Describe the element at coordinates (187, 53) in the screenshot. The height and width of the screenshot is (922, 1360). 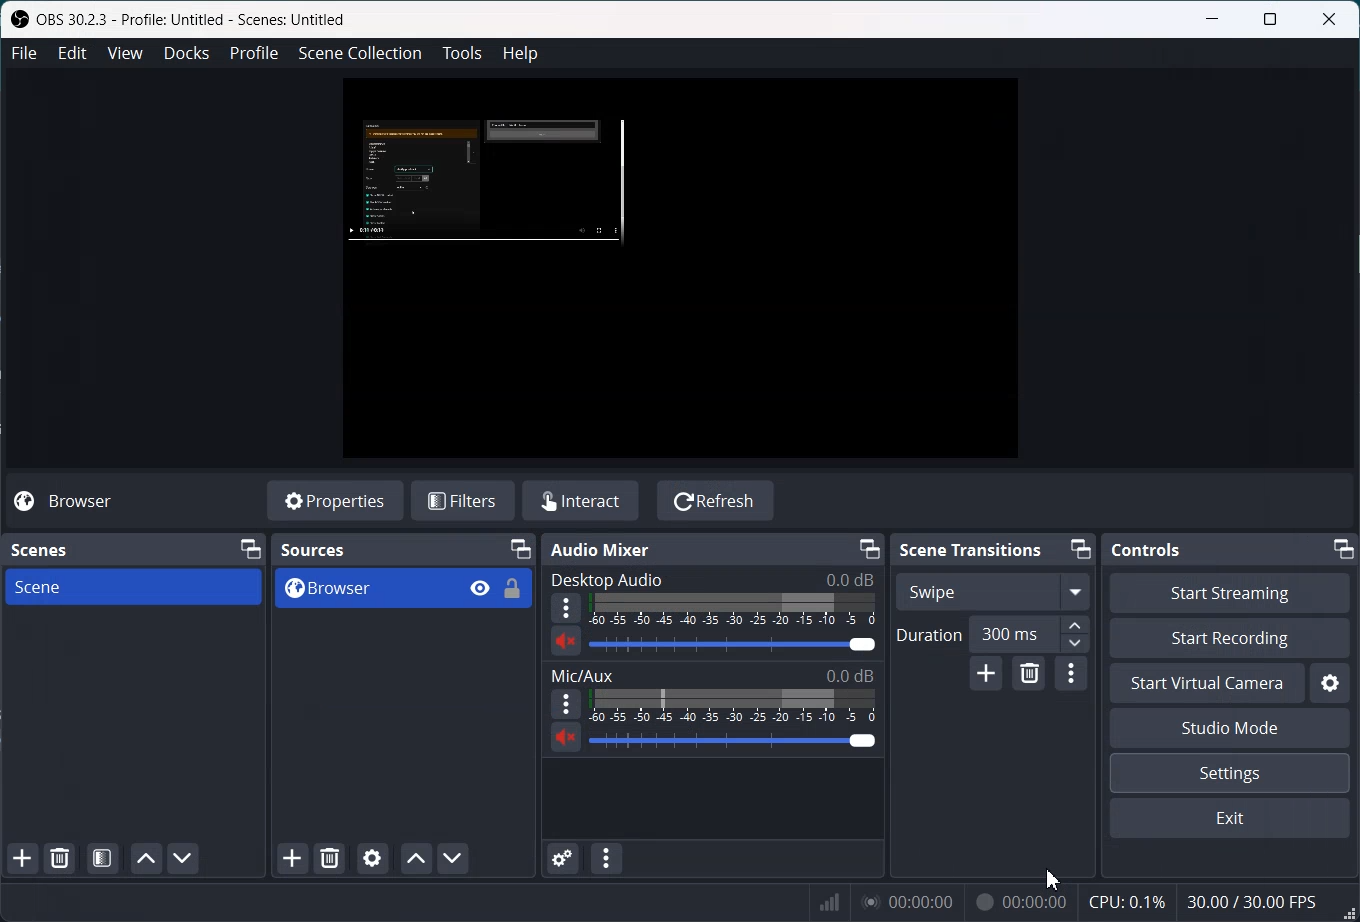
I see `Docks` at that location.